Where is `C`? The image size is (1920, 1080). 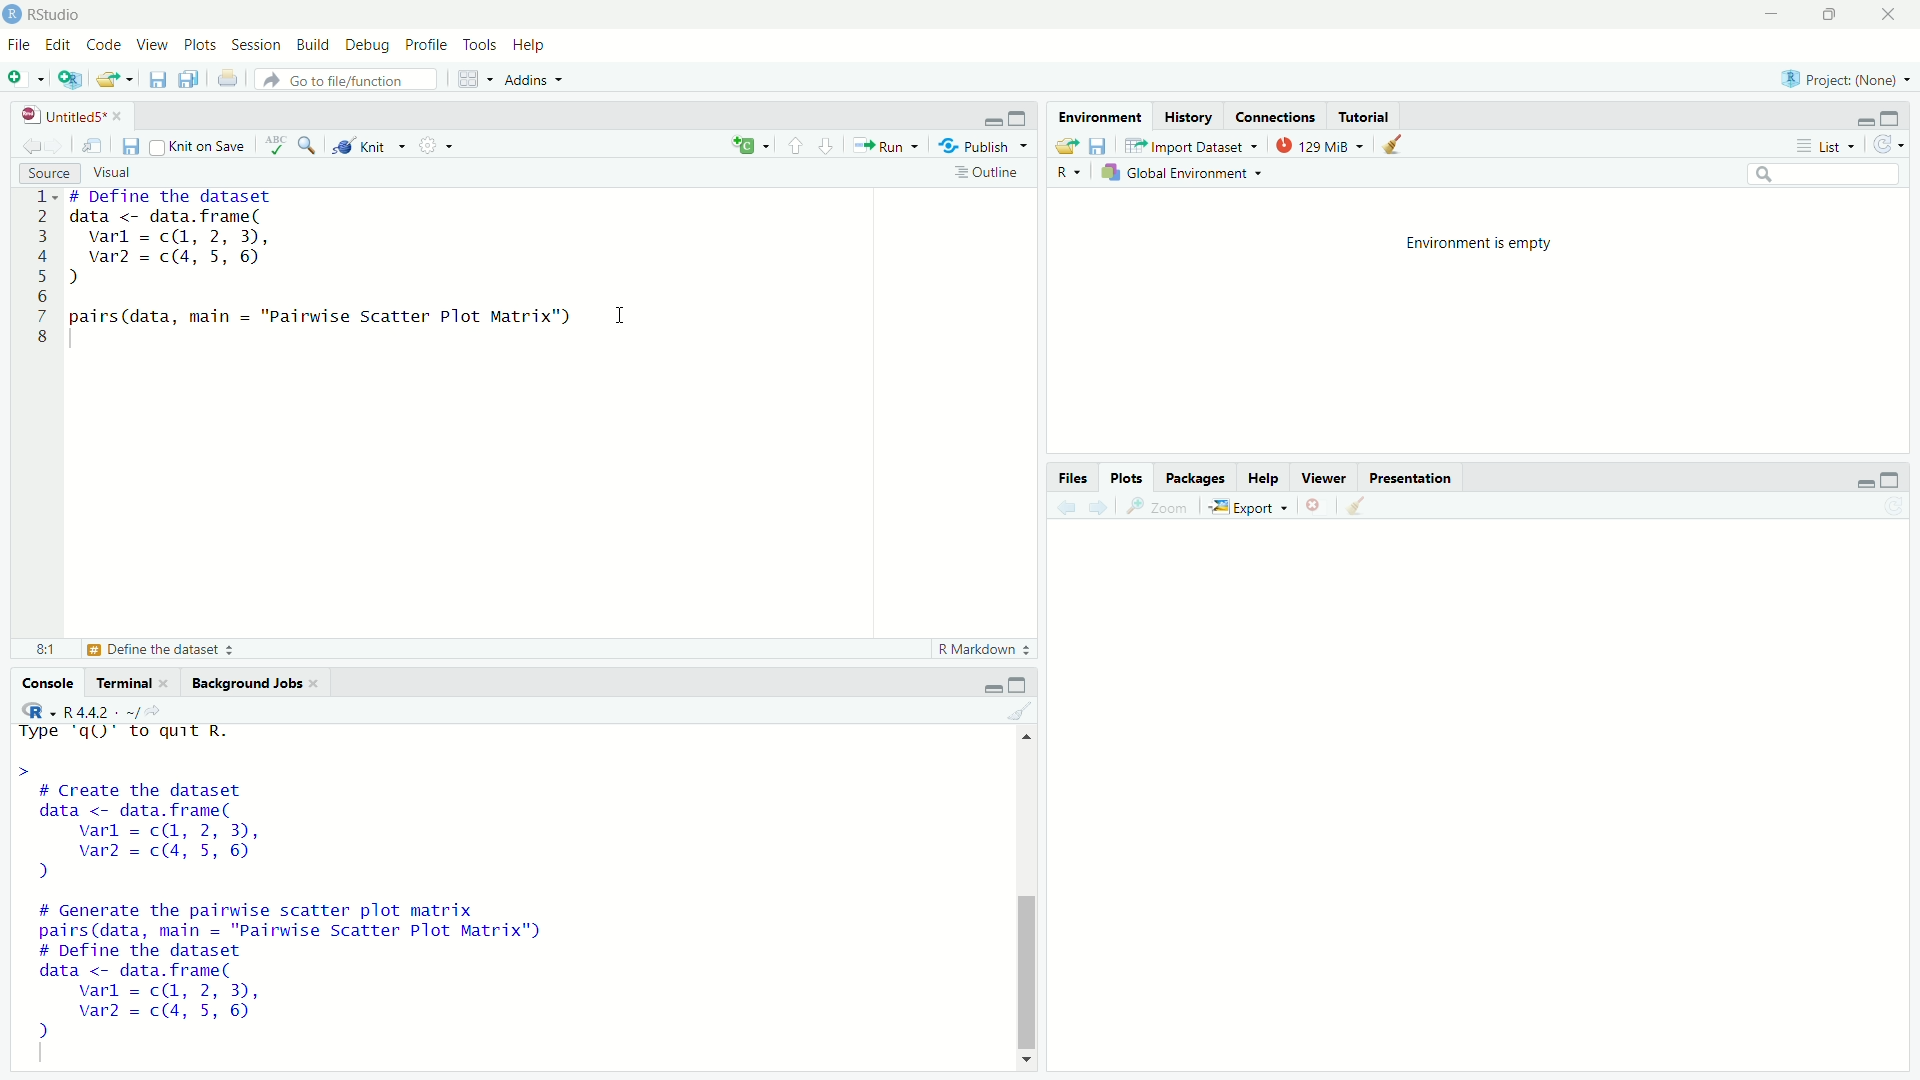
C is located at coordinates (748, 146).